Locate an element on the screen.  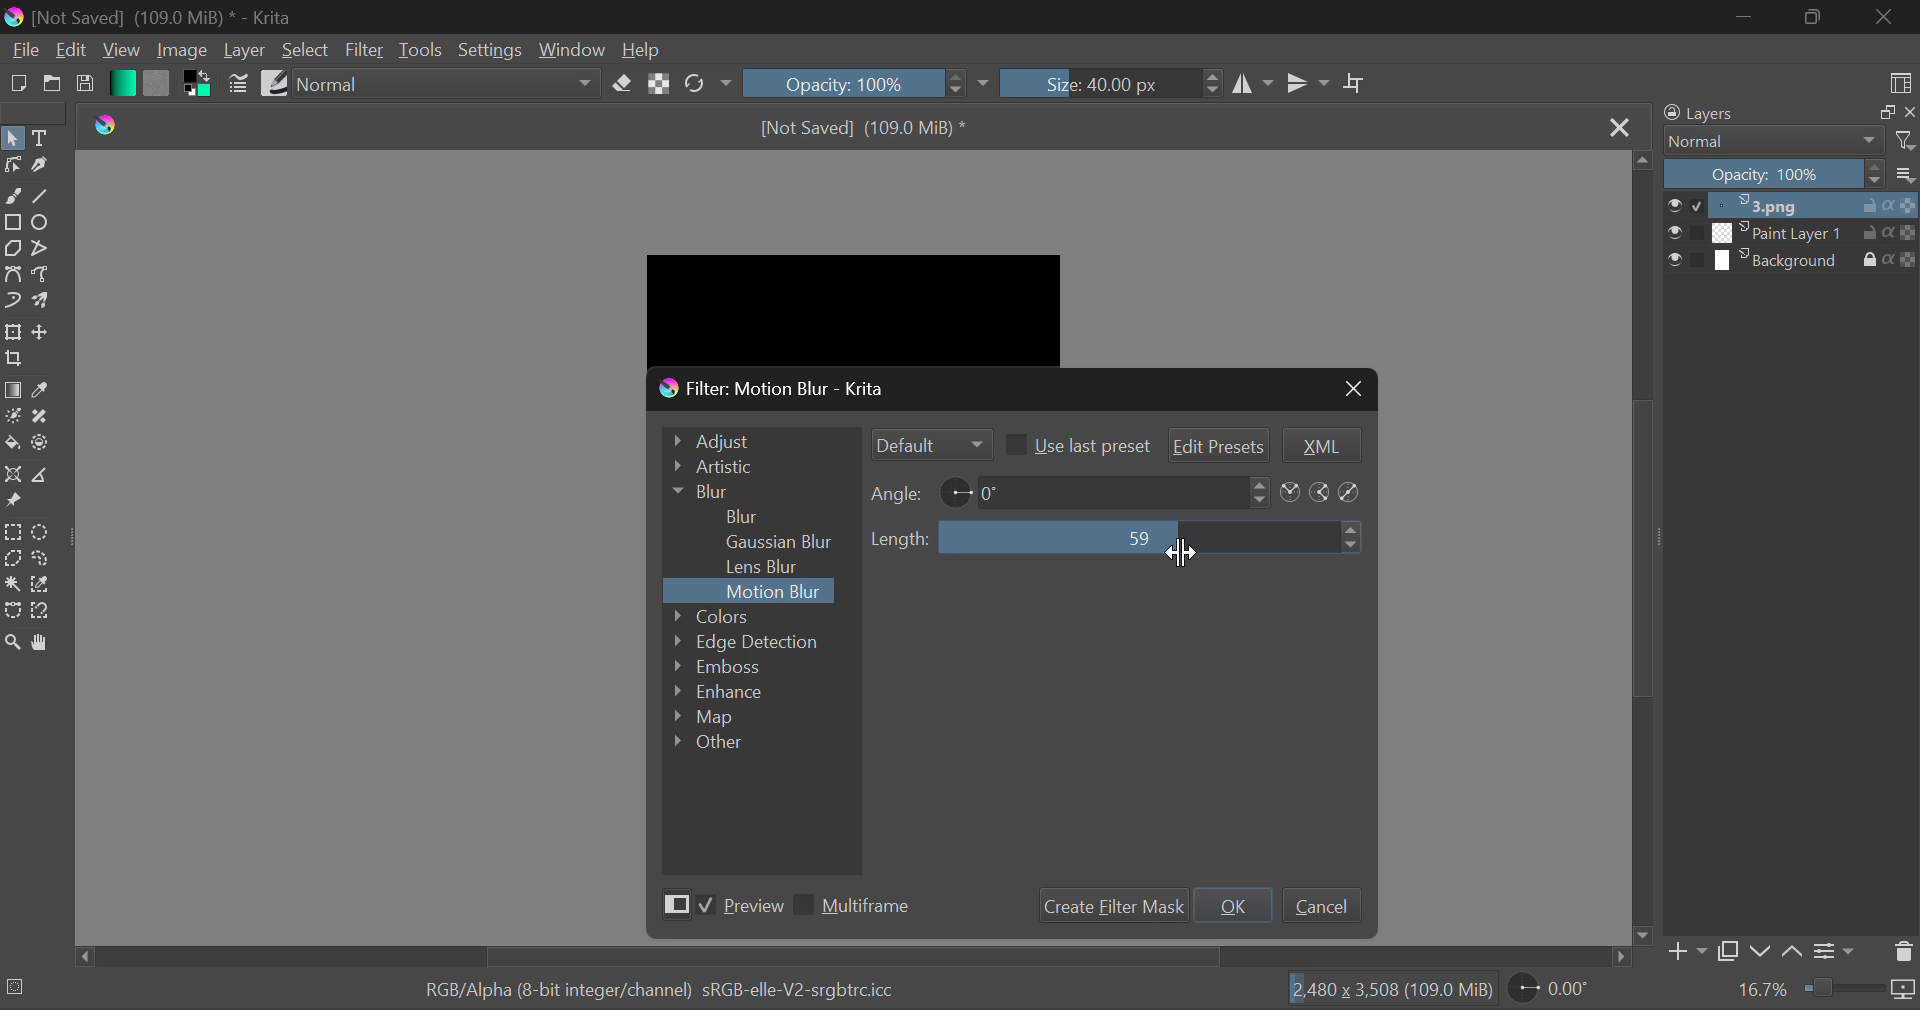
Choose Workspace is located at coordinates (1900, 82).